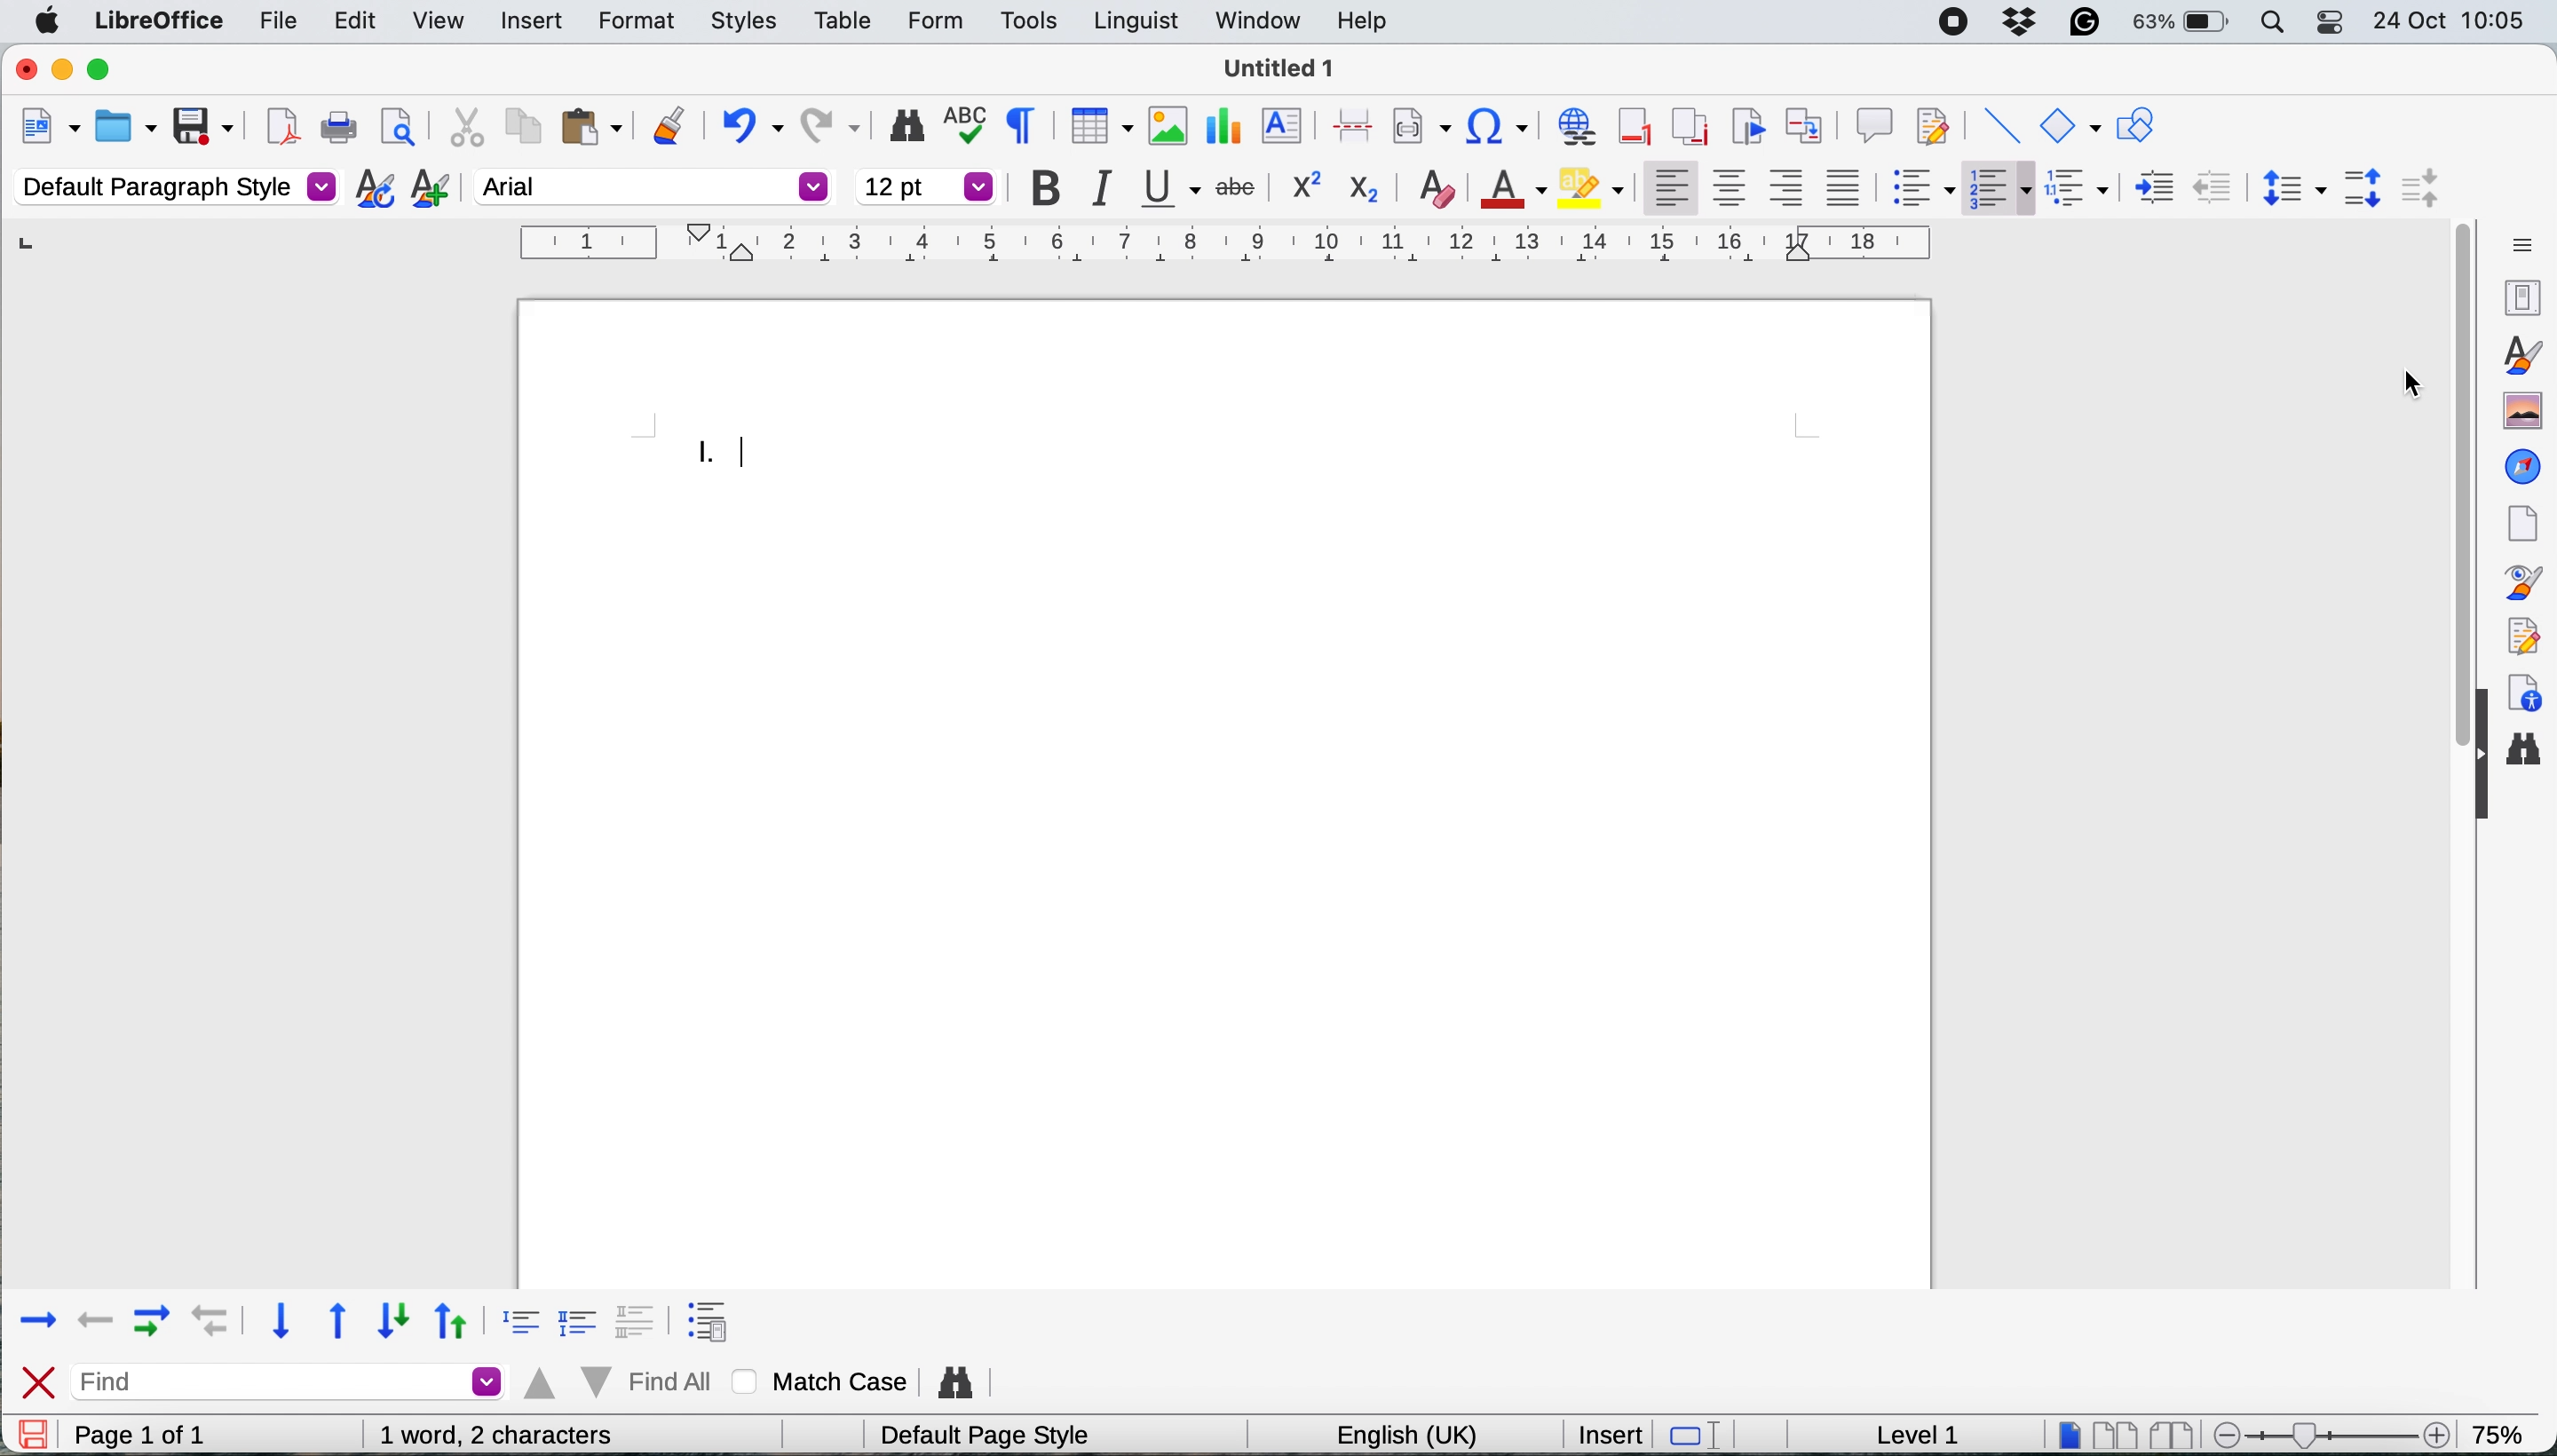  Describe the element at coordinates (592, 126) in the screenshot. I see `paste` at that location.